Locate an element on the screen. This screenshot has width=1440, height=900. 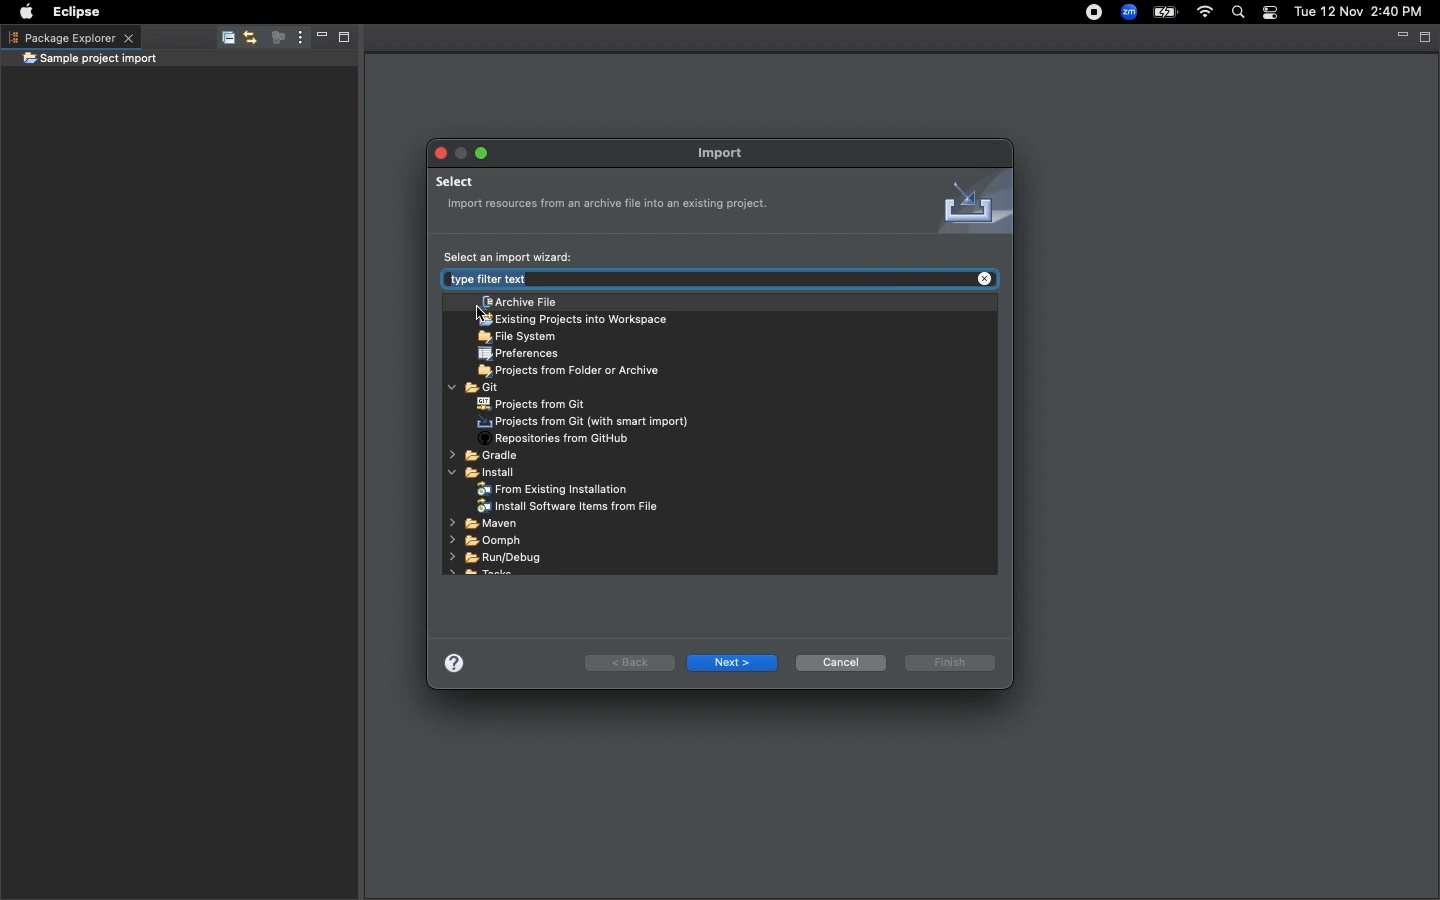
Collapse all is located at coordinates (224, 41).